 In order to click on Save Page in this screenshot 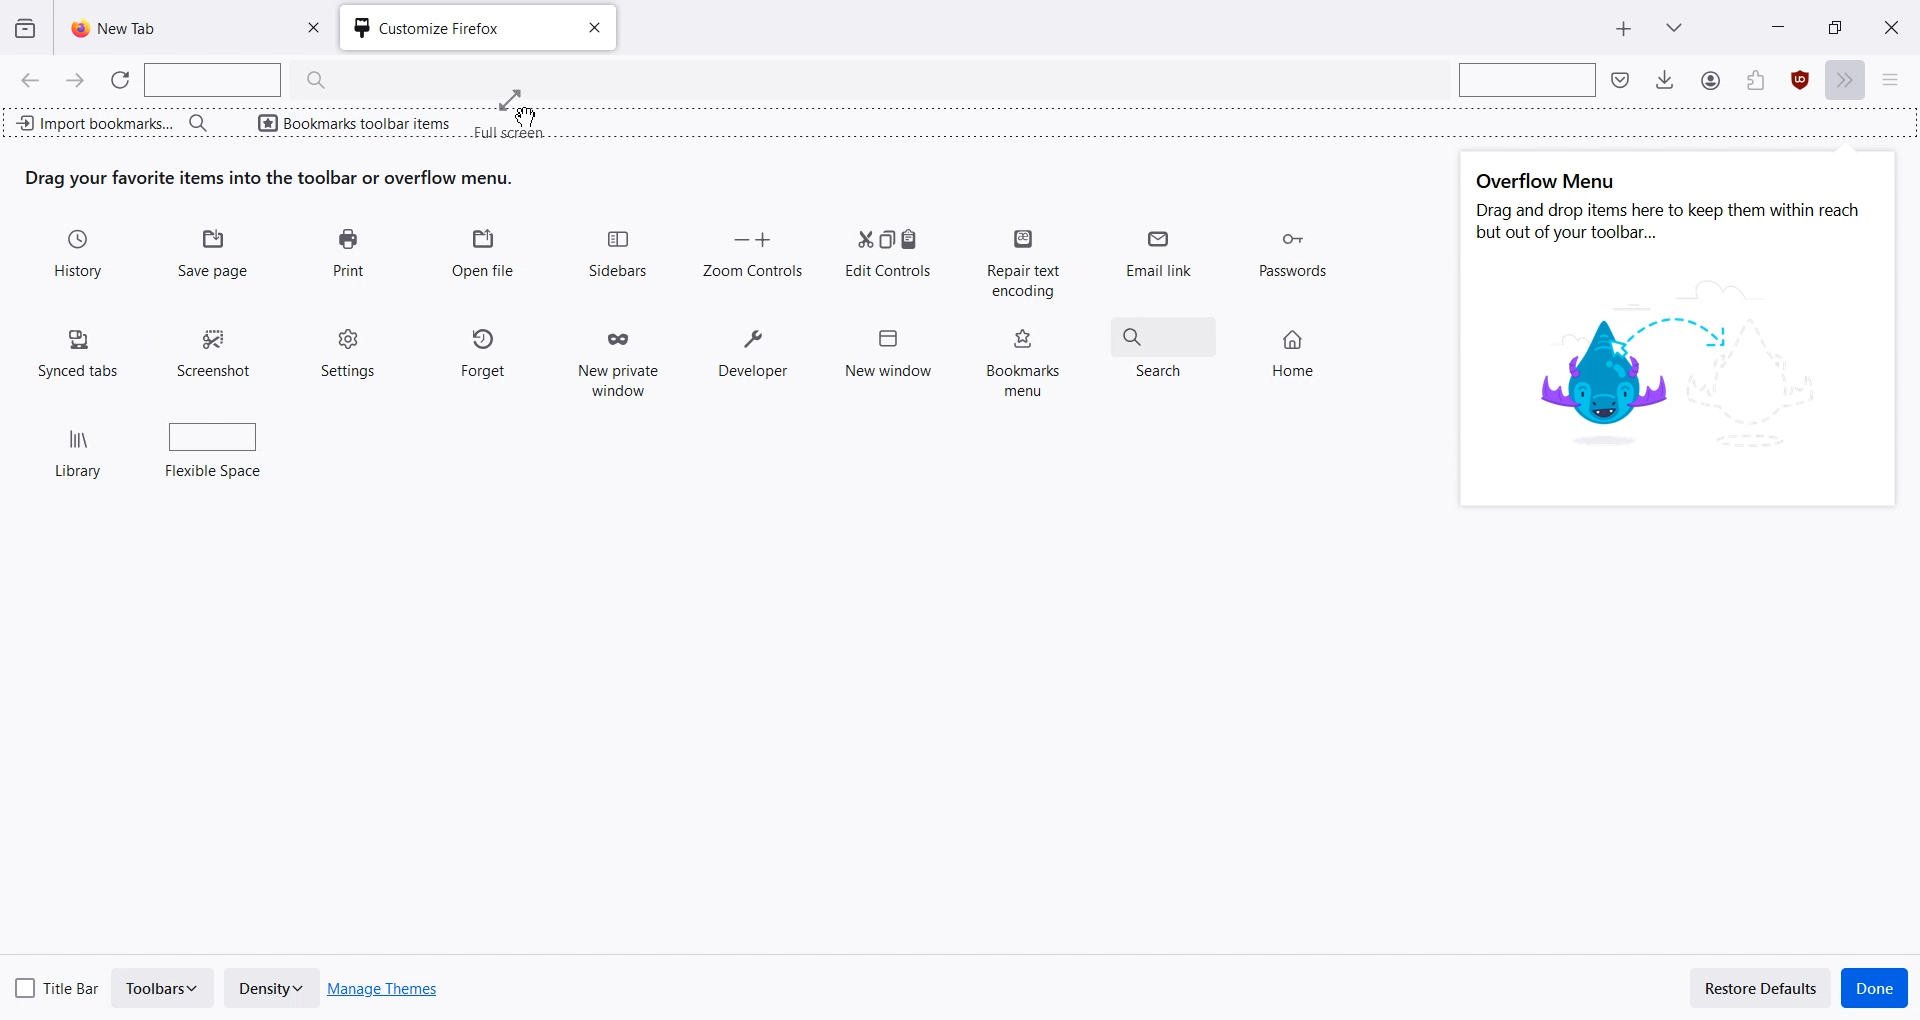, I will do `click(216, 255)`.